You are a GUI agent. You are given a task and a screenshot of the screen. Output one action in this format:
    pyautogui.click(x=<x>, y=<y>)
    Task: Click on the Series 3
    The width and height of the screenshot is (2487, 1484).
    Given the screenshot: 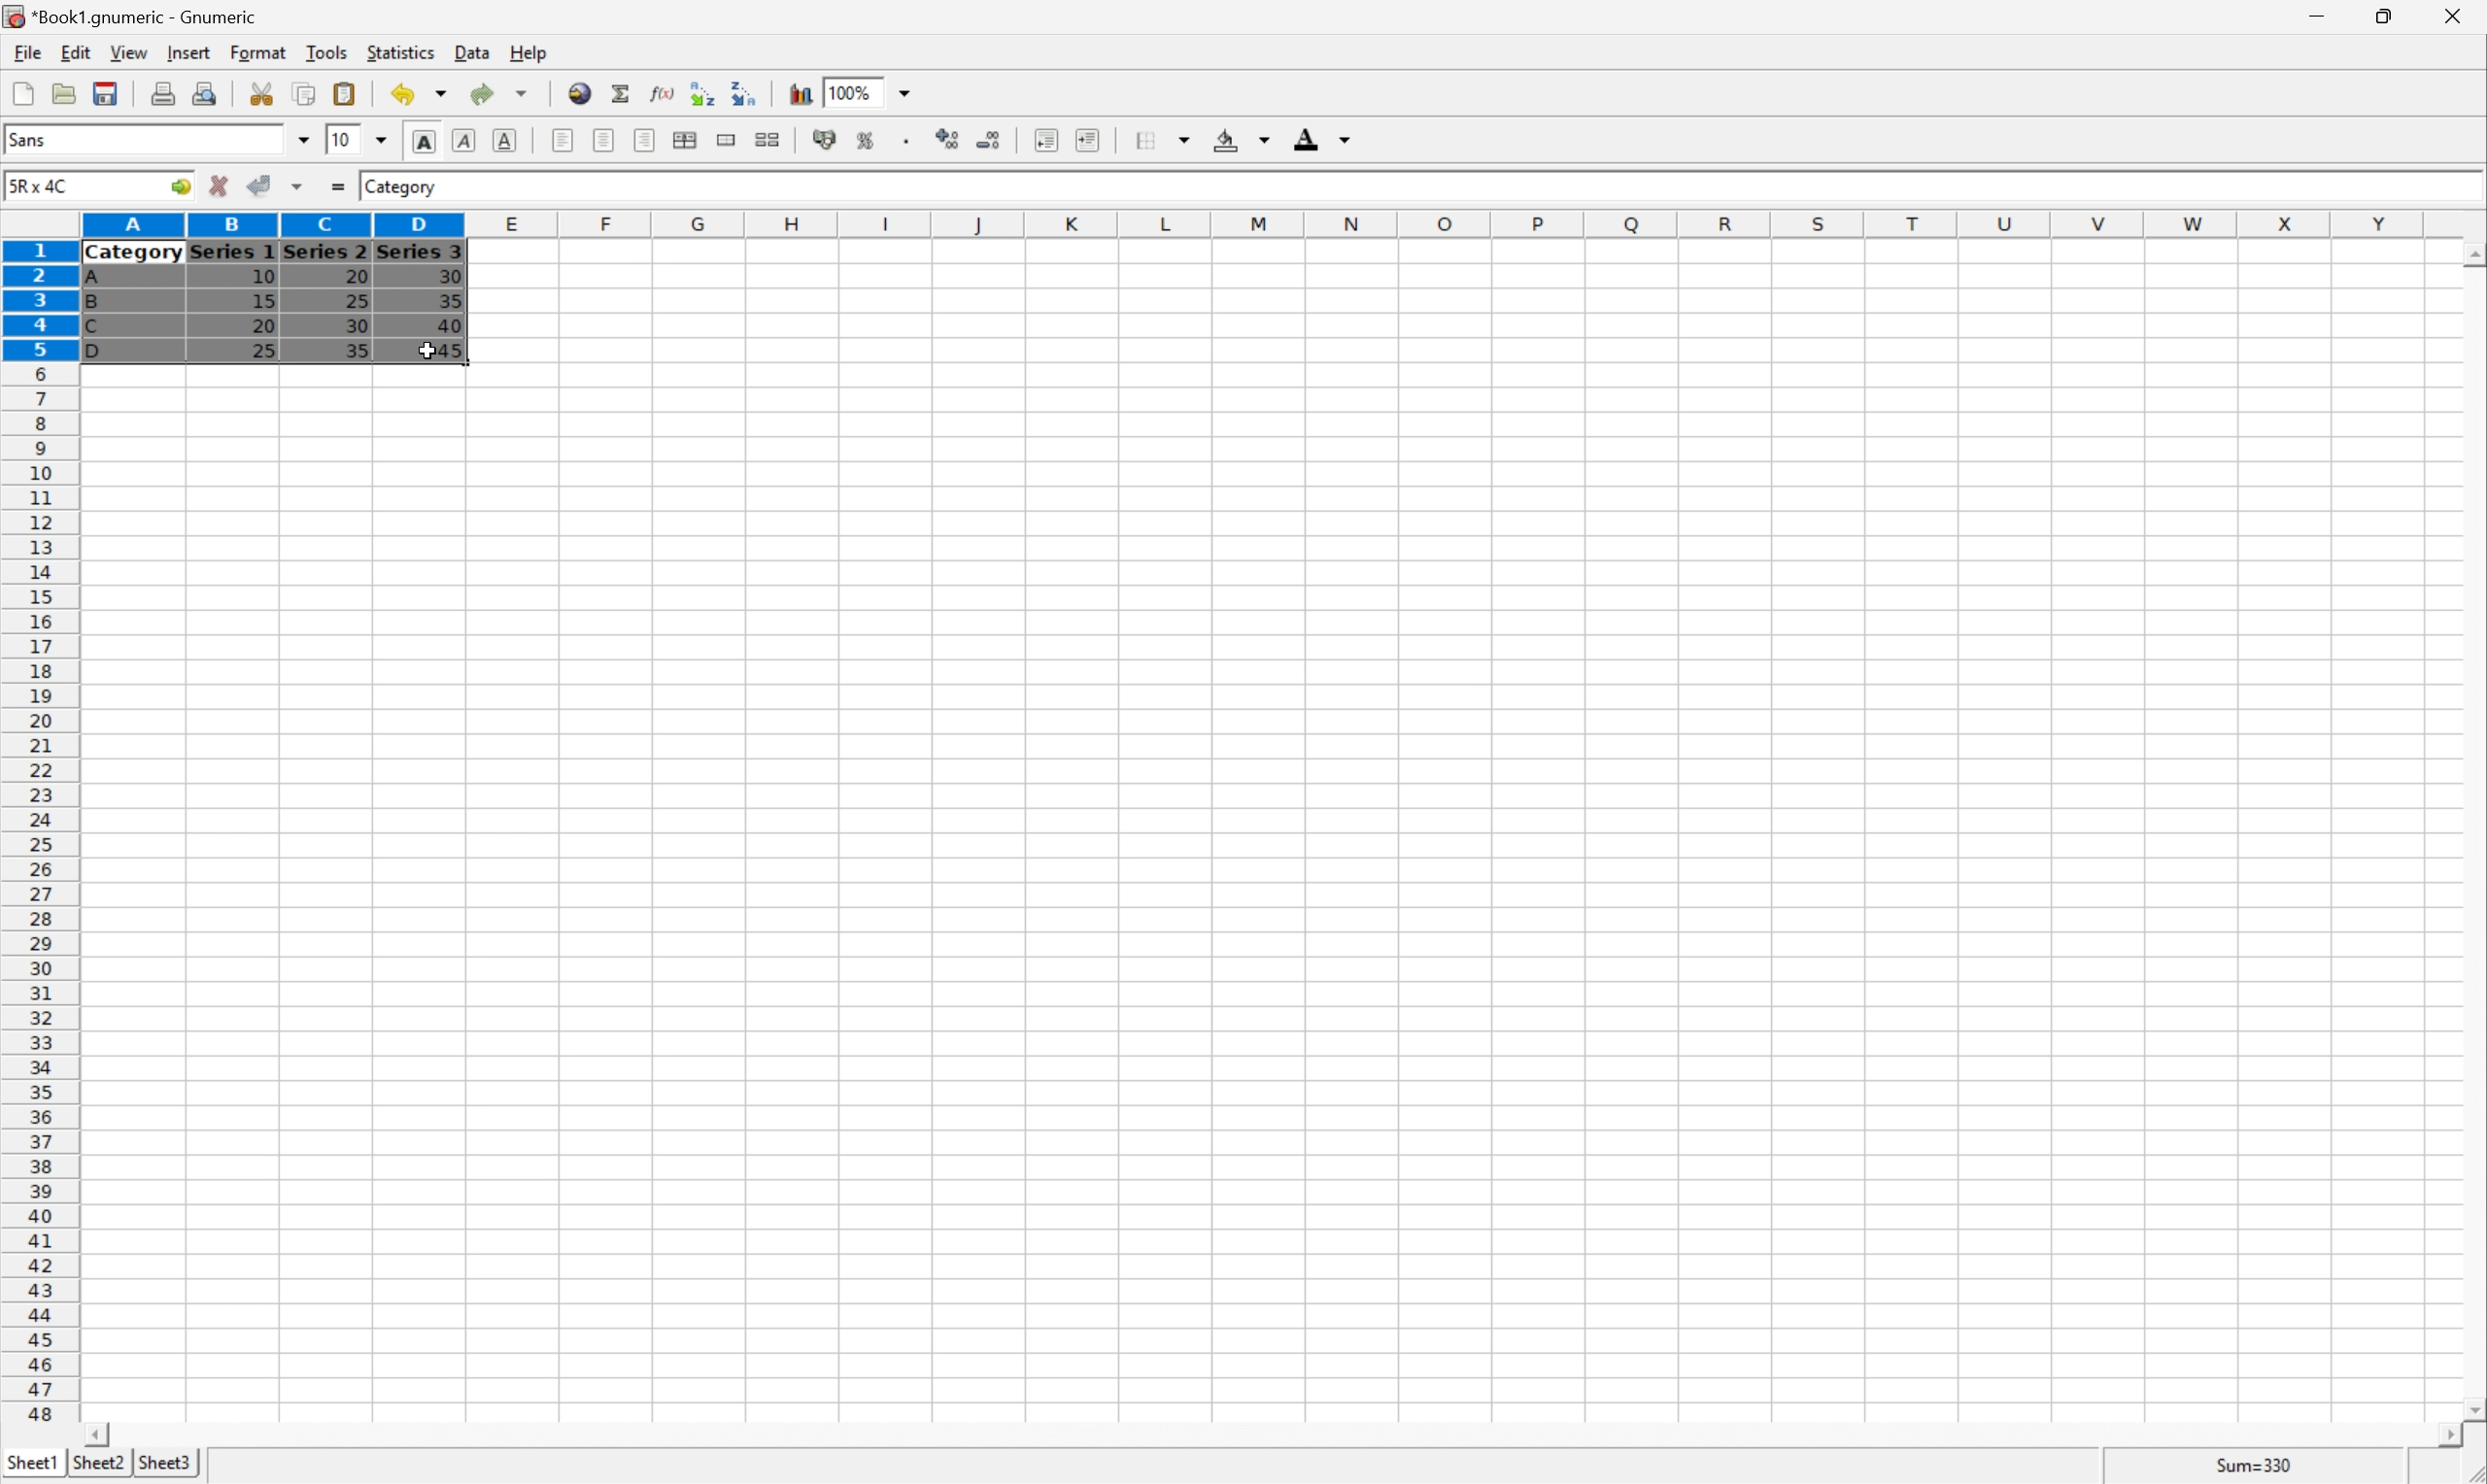 What is the action you would take?
    pyautogui.click(x=421, y=251)
    